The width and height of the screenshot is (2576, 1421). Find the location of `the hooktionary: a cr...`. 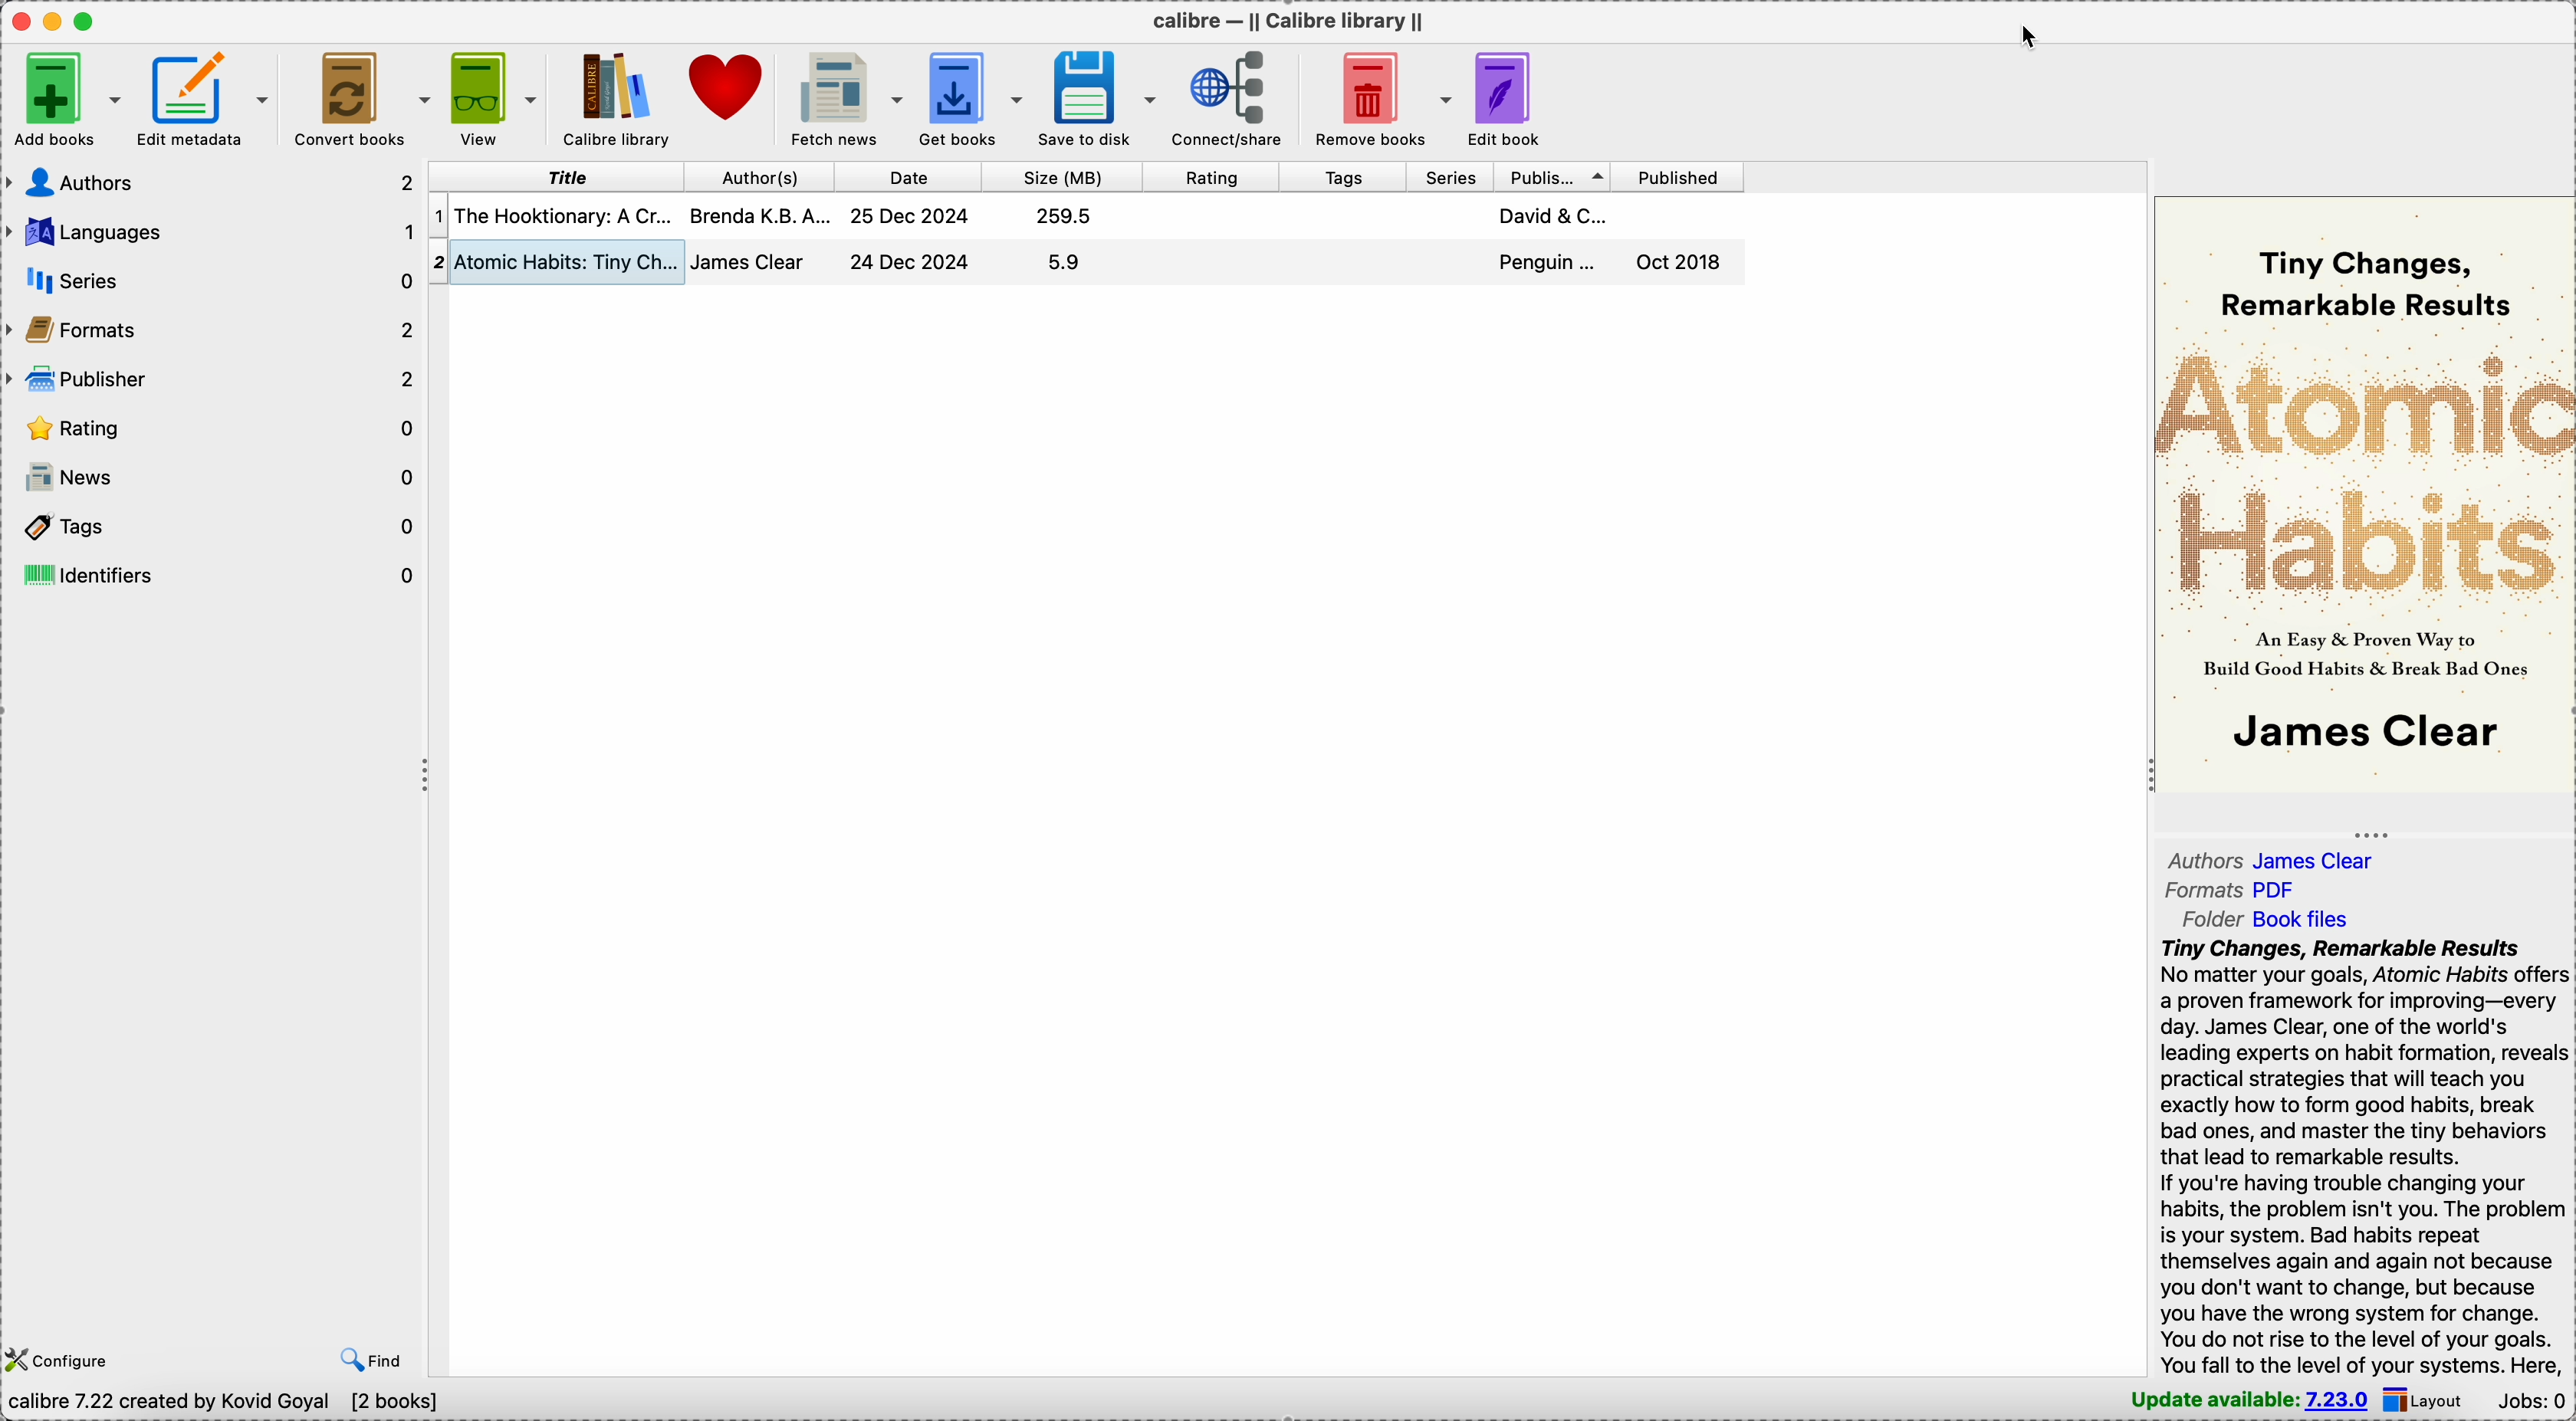

the hooktionary: a cr... is located at coordinates (564, 216).